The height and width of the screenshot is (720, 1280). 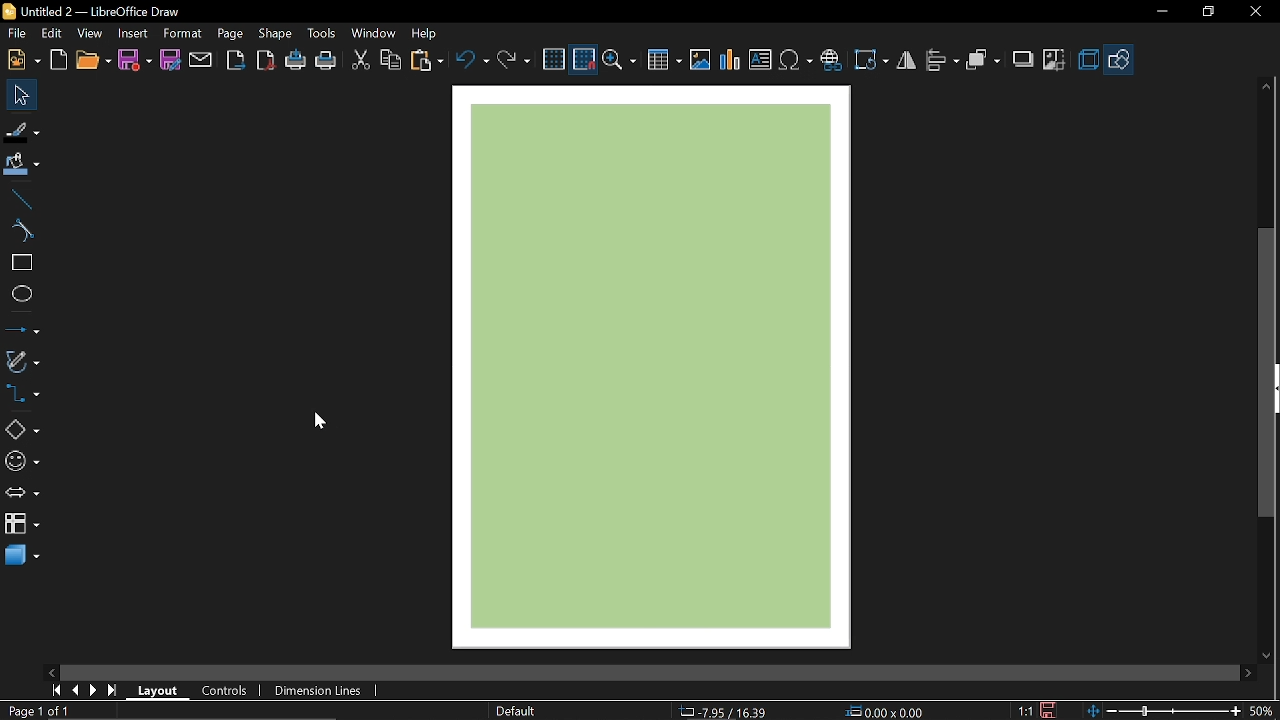 I want to click on Basic hapes, so click(x=1120, y=59).